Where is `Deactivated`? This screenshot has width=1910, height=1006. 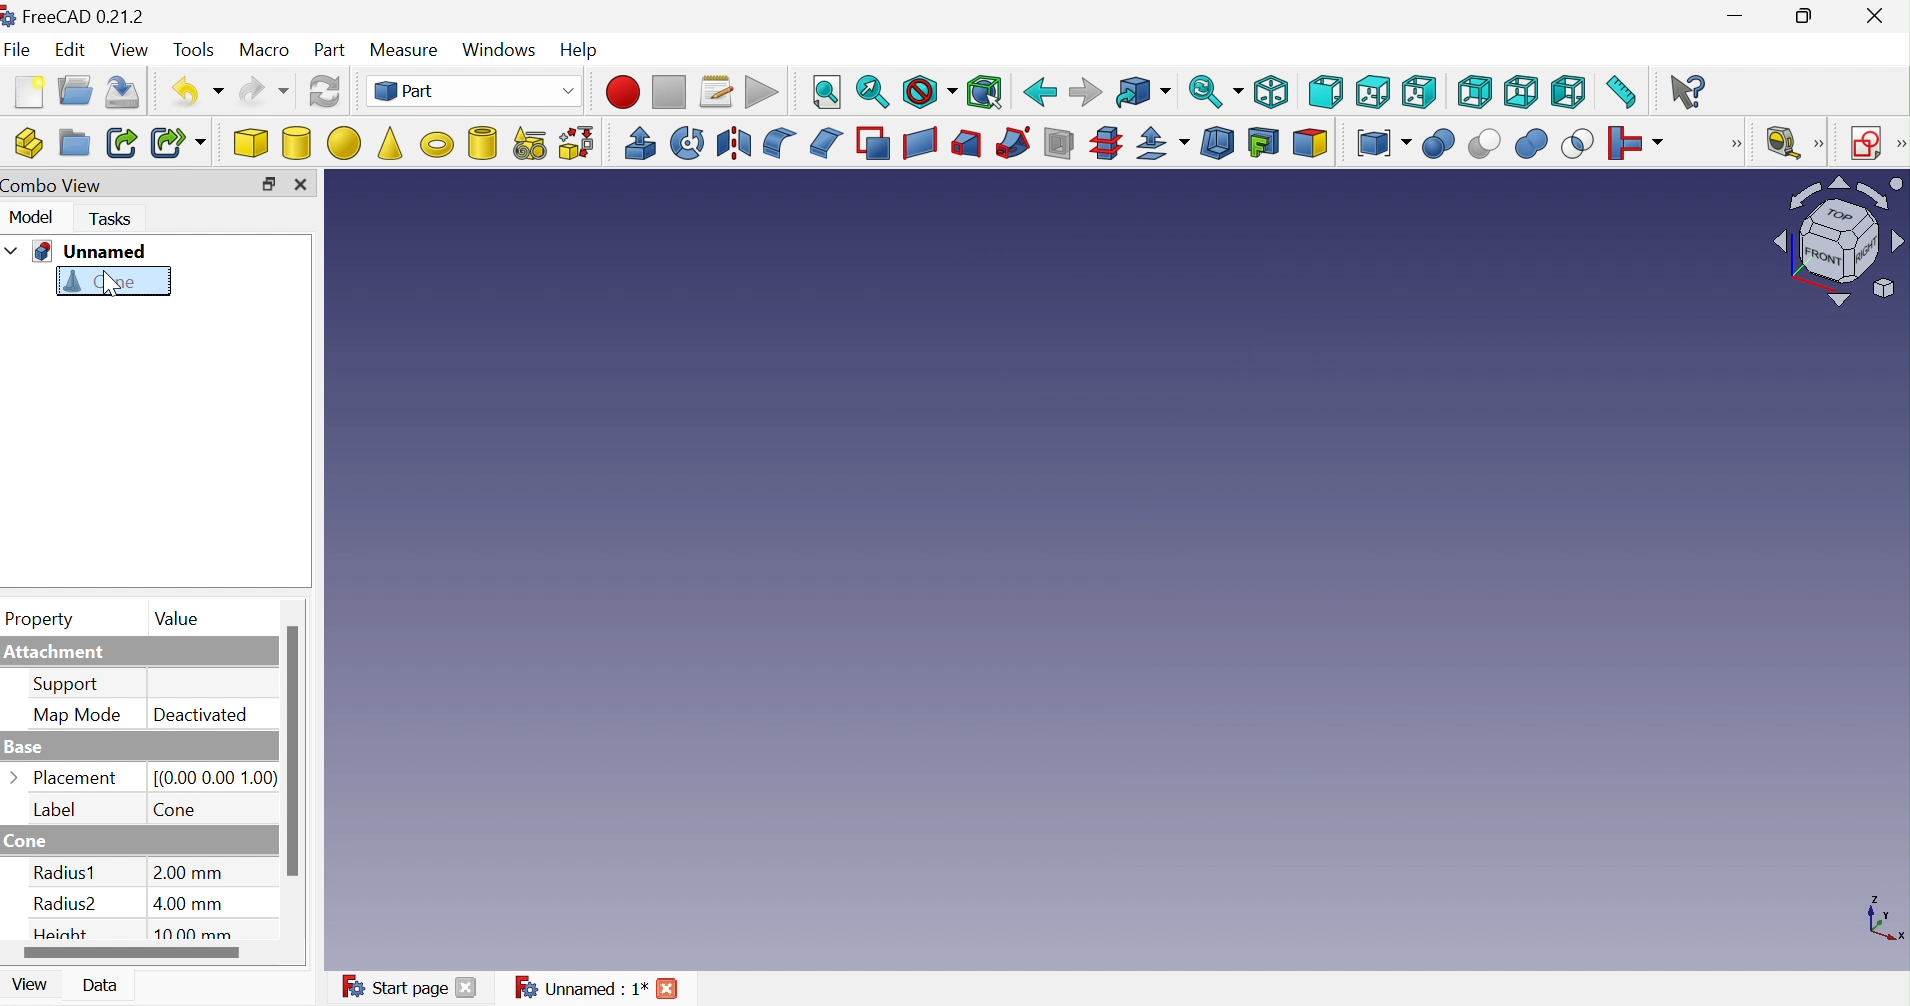
Deactivated is located at coordinates (199, 714).